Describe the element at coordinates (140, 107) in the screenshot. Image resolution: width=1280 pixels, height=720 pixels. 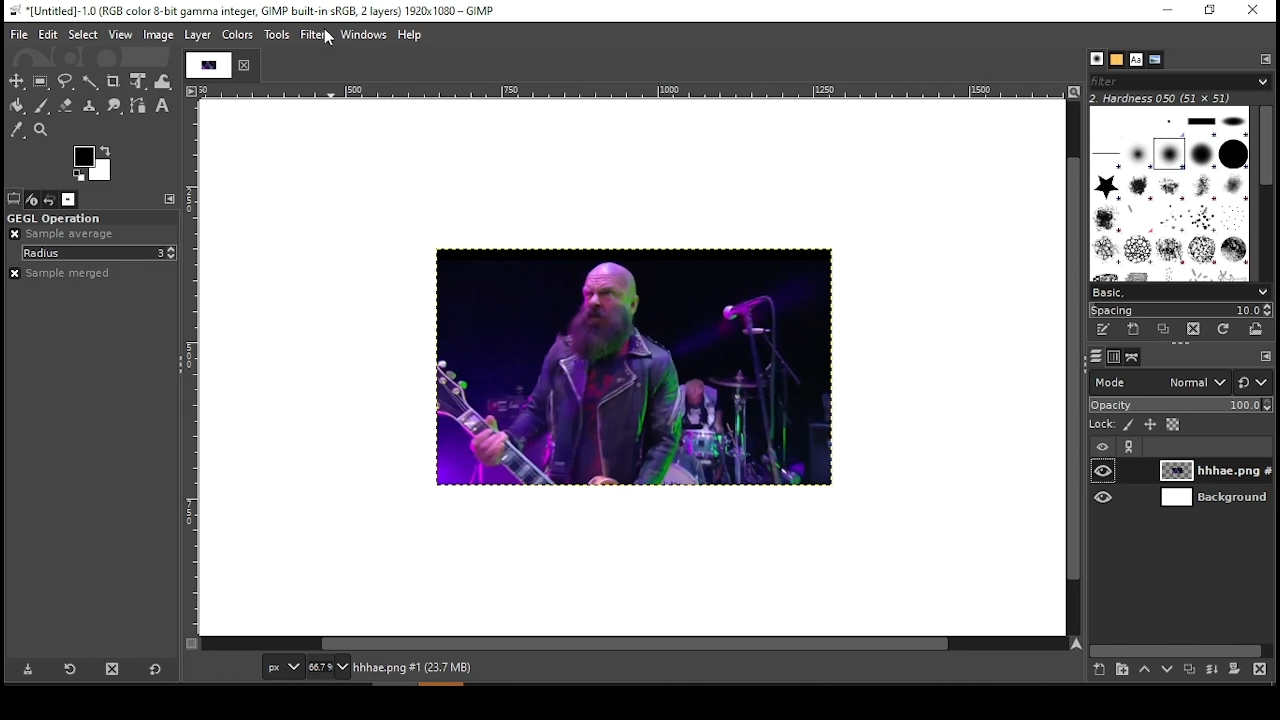
I see `paths tool` at that location.